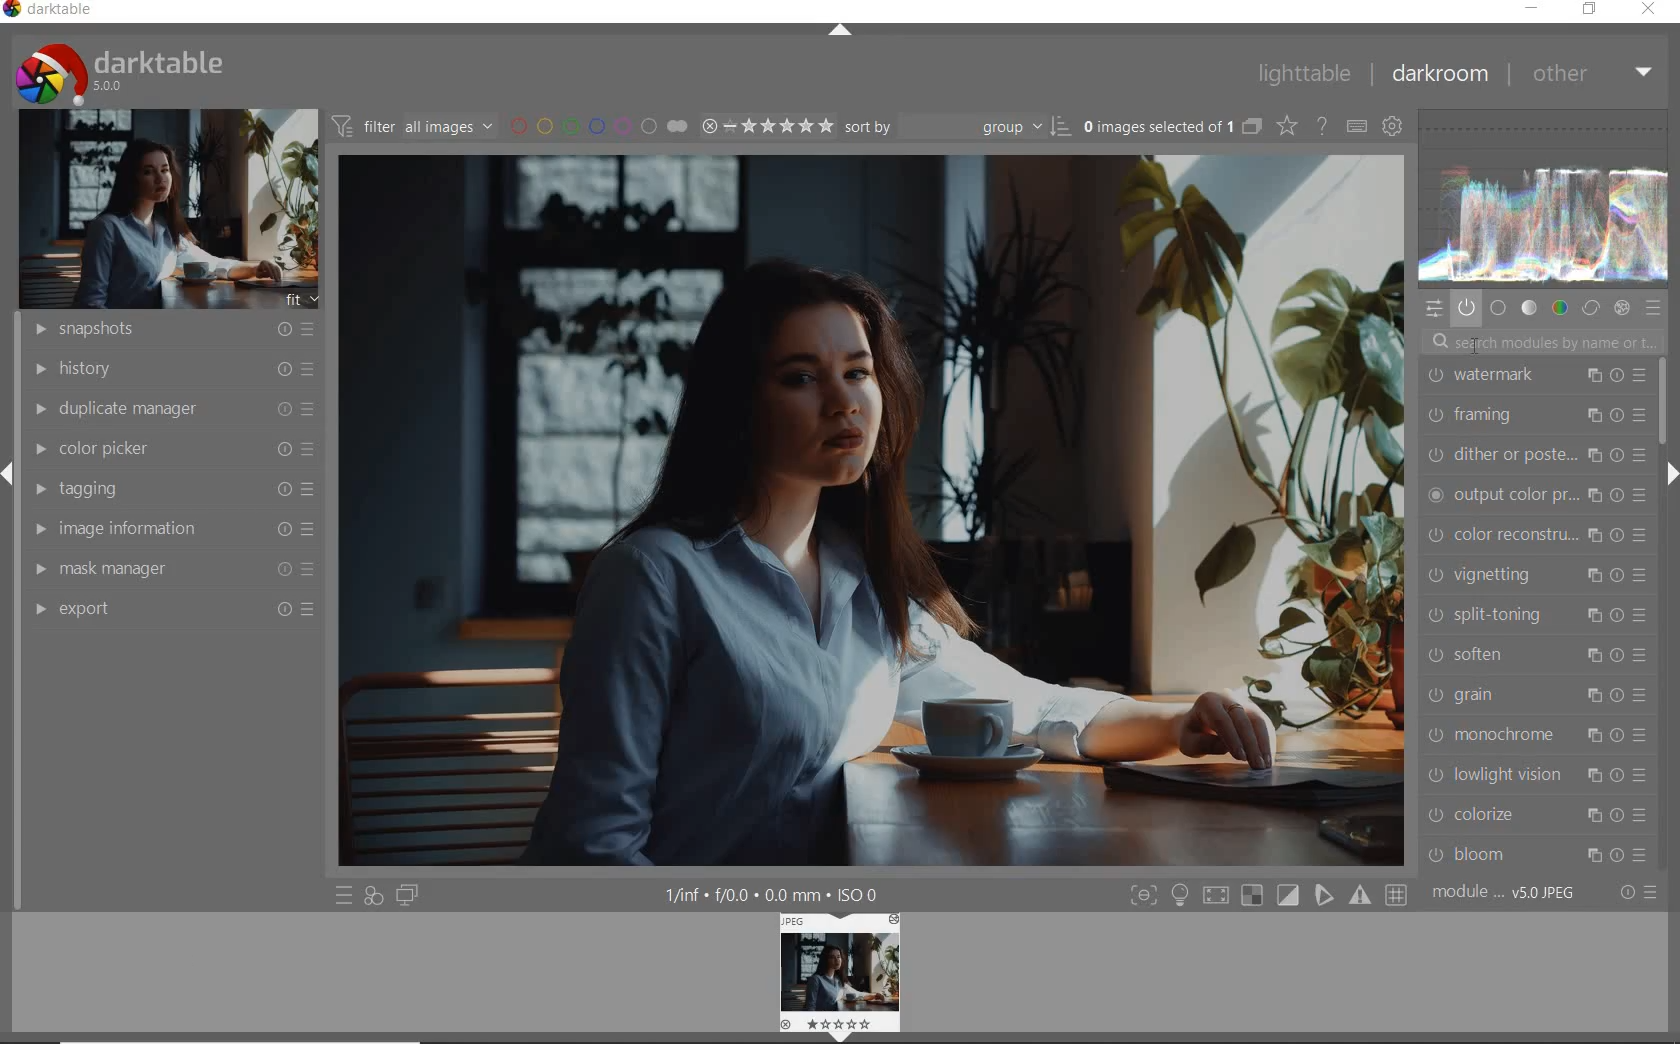  What do you see at coordinates (1156, 126) in the screenshot?
I see `selected images` at bounding box center [1156, 126].